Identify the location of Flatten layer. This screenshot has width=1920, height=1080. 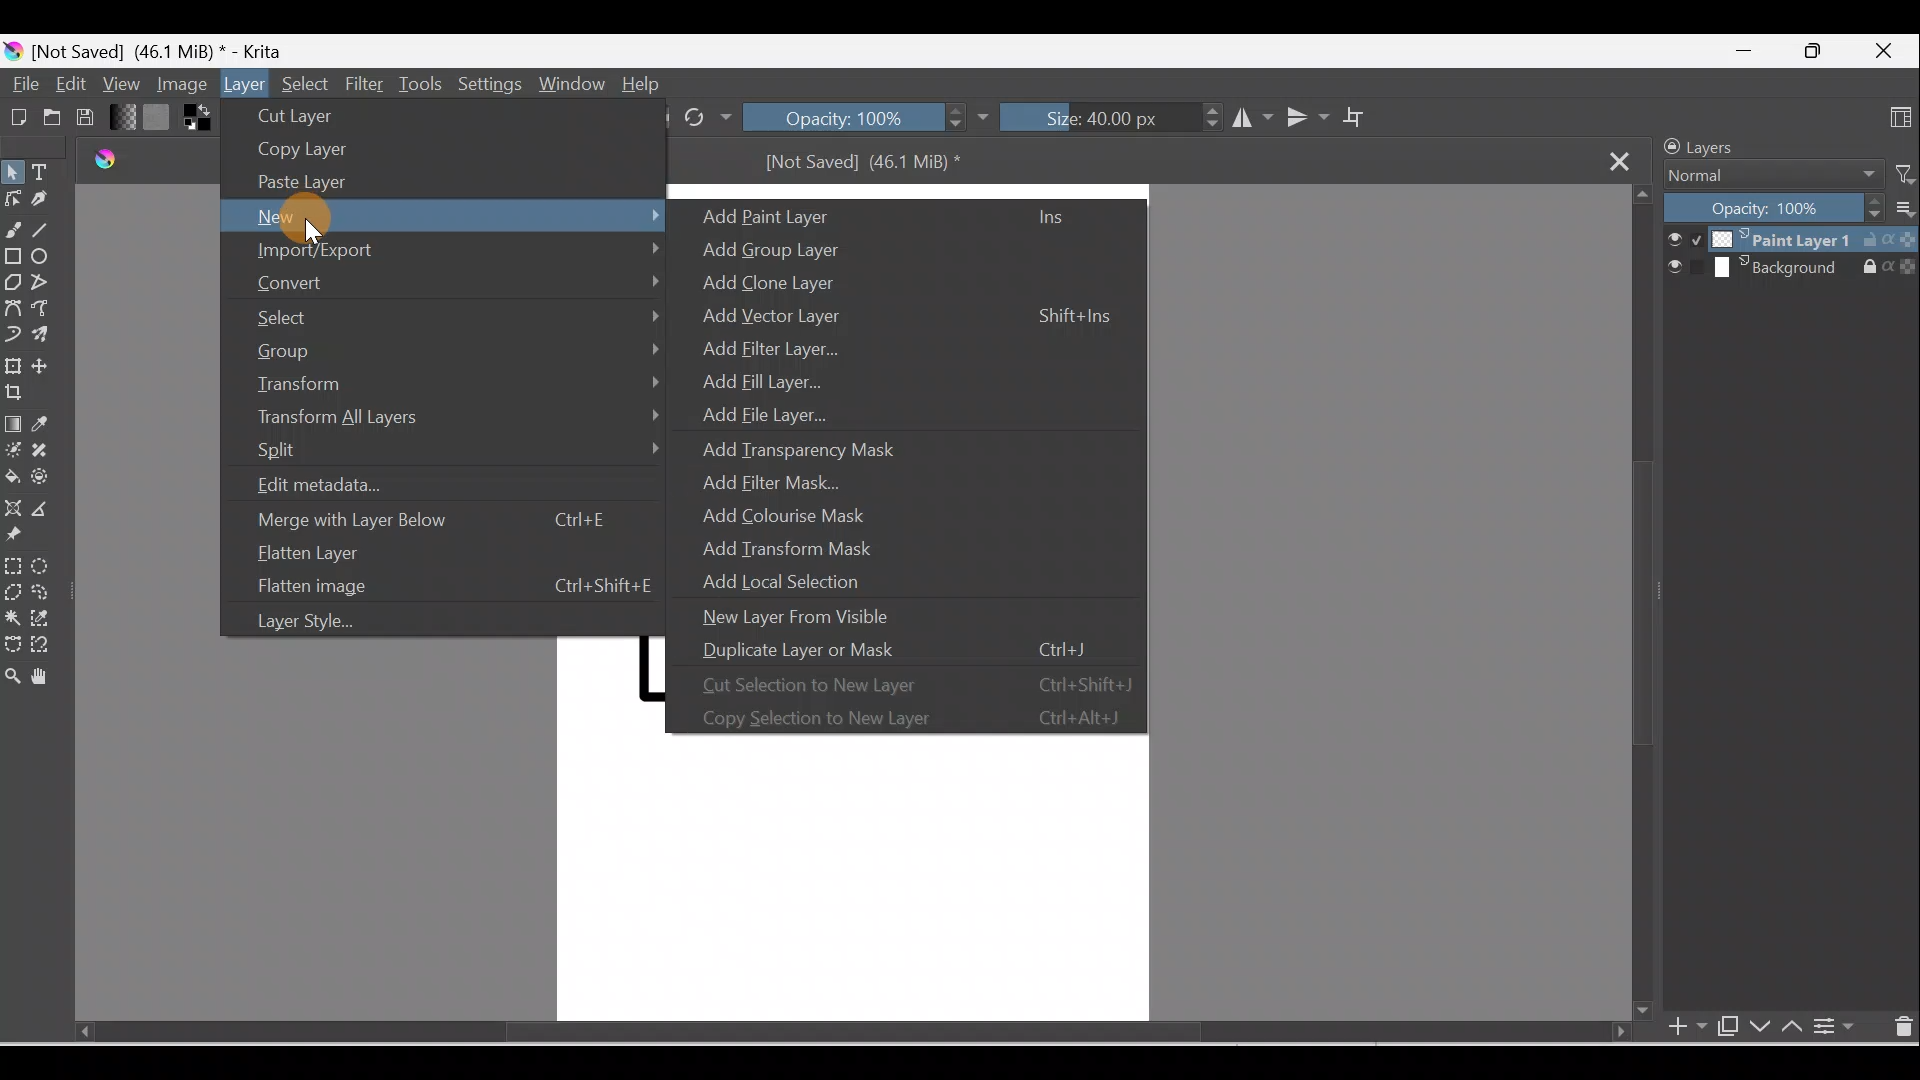
(429, 556).